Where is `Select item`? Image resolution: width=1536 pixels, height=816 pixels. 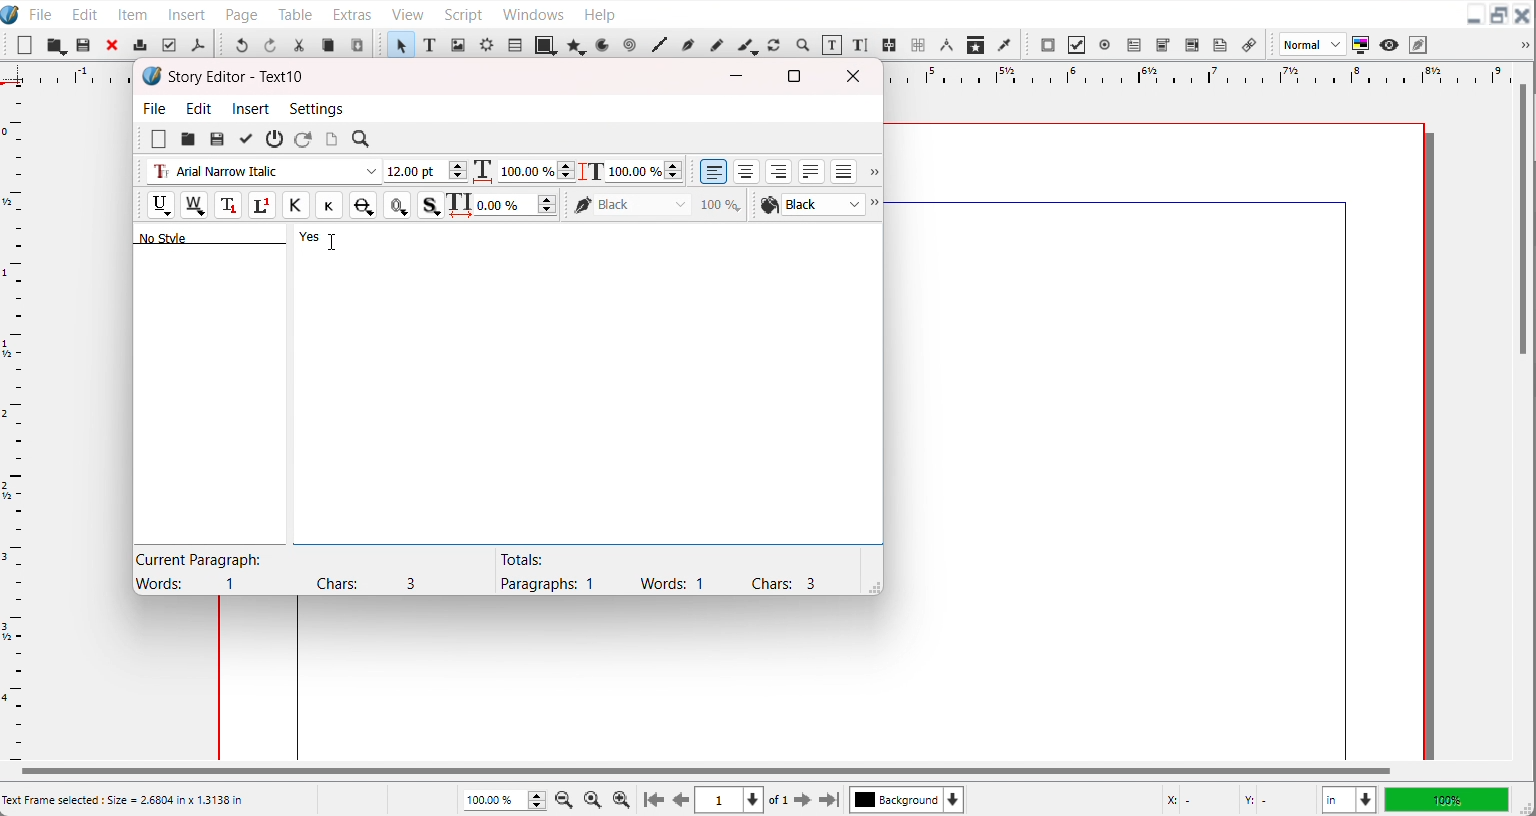 Select item is located at coordinates (400, 44).